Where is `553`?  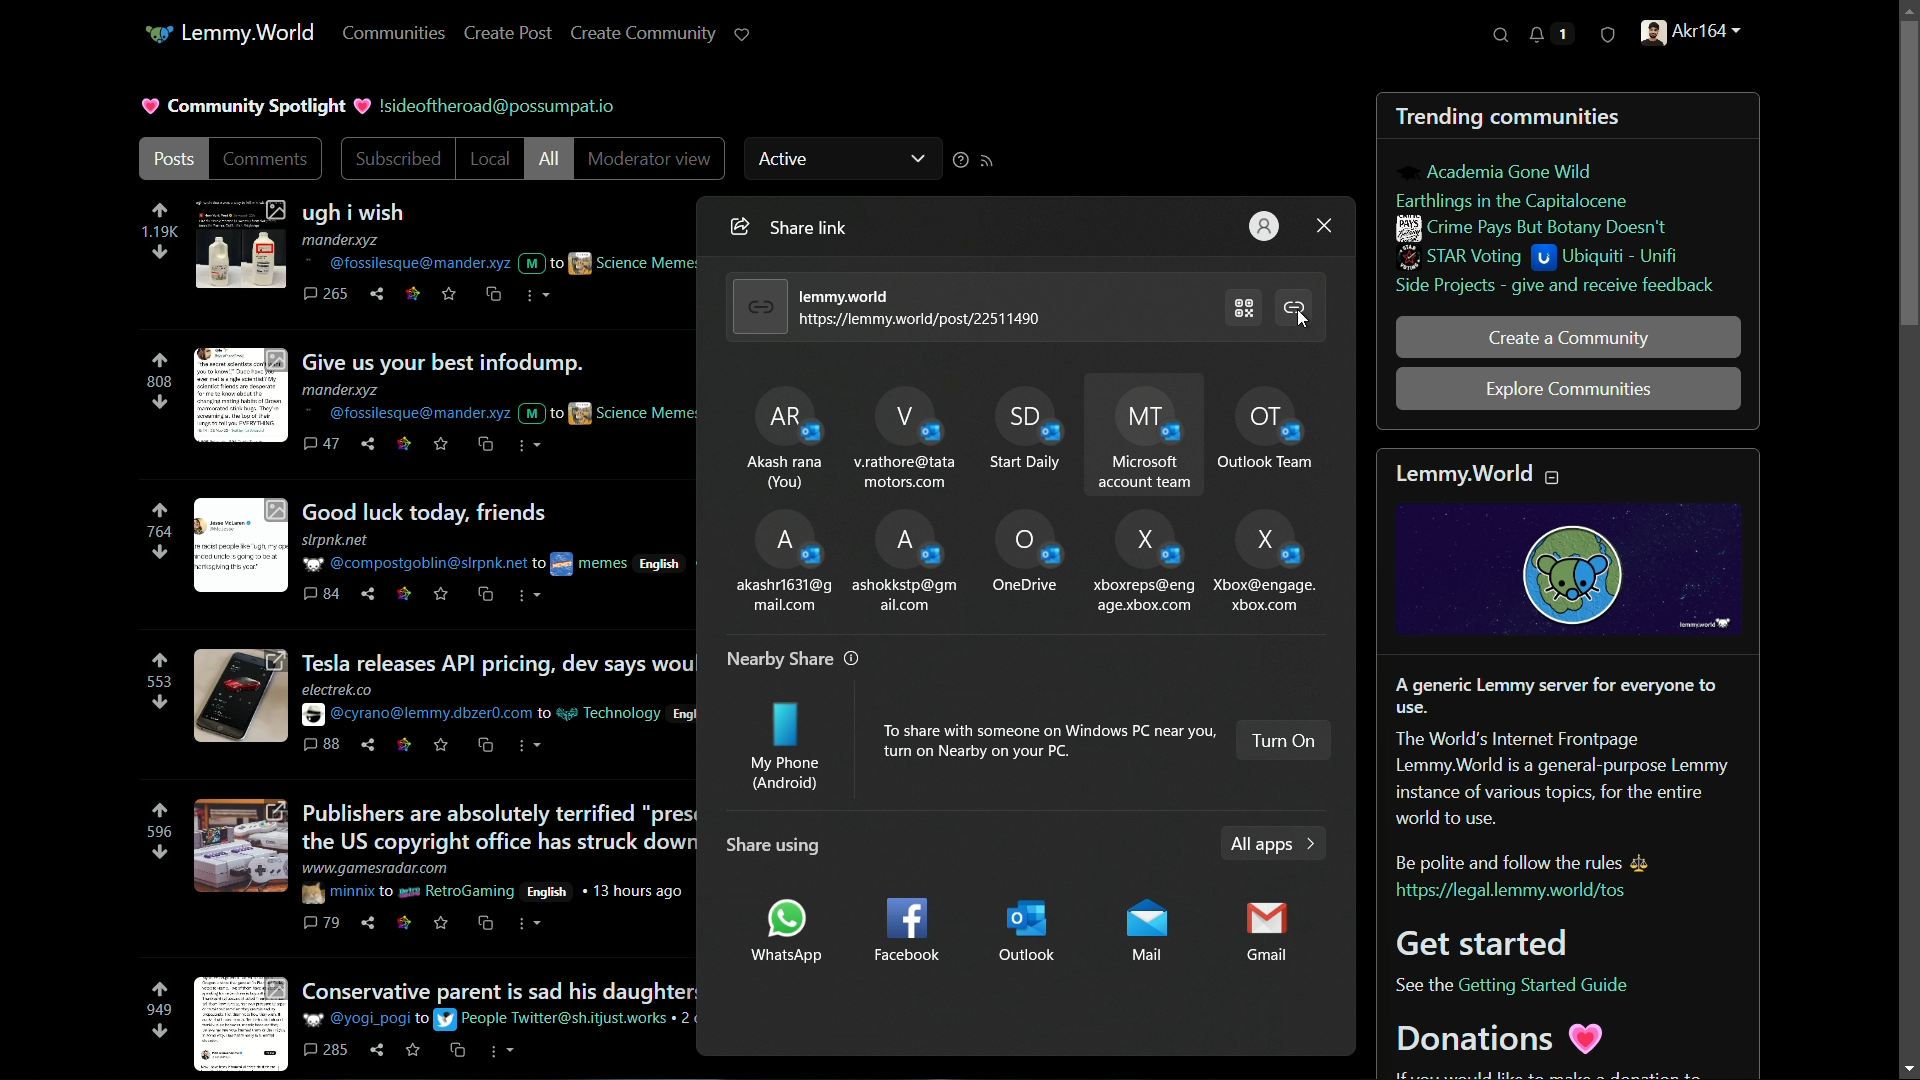
553 is located at coordinates (155, 682).